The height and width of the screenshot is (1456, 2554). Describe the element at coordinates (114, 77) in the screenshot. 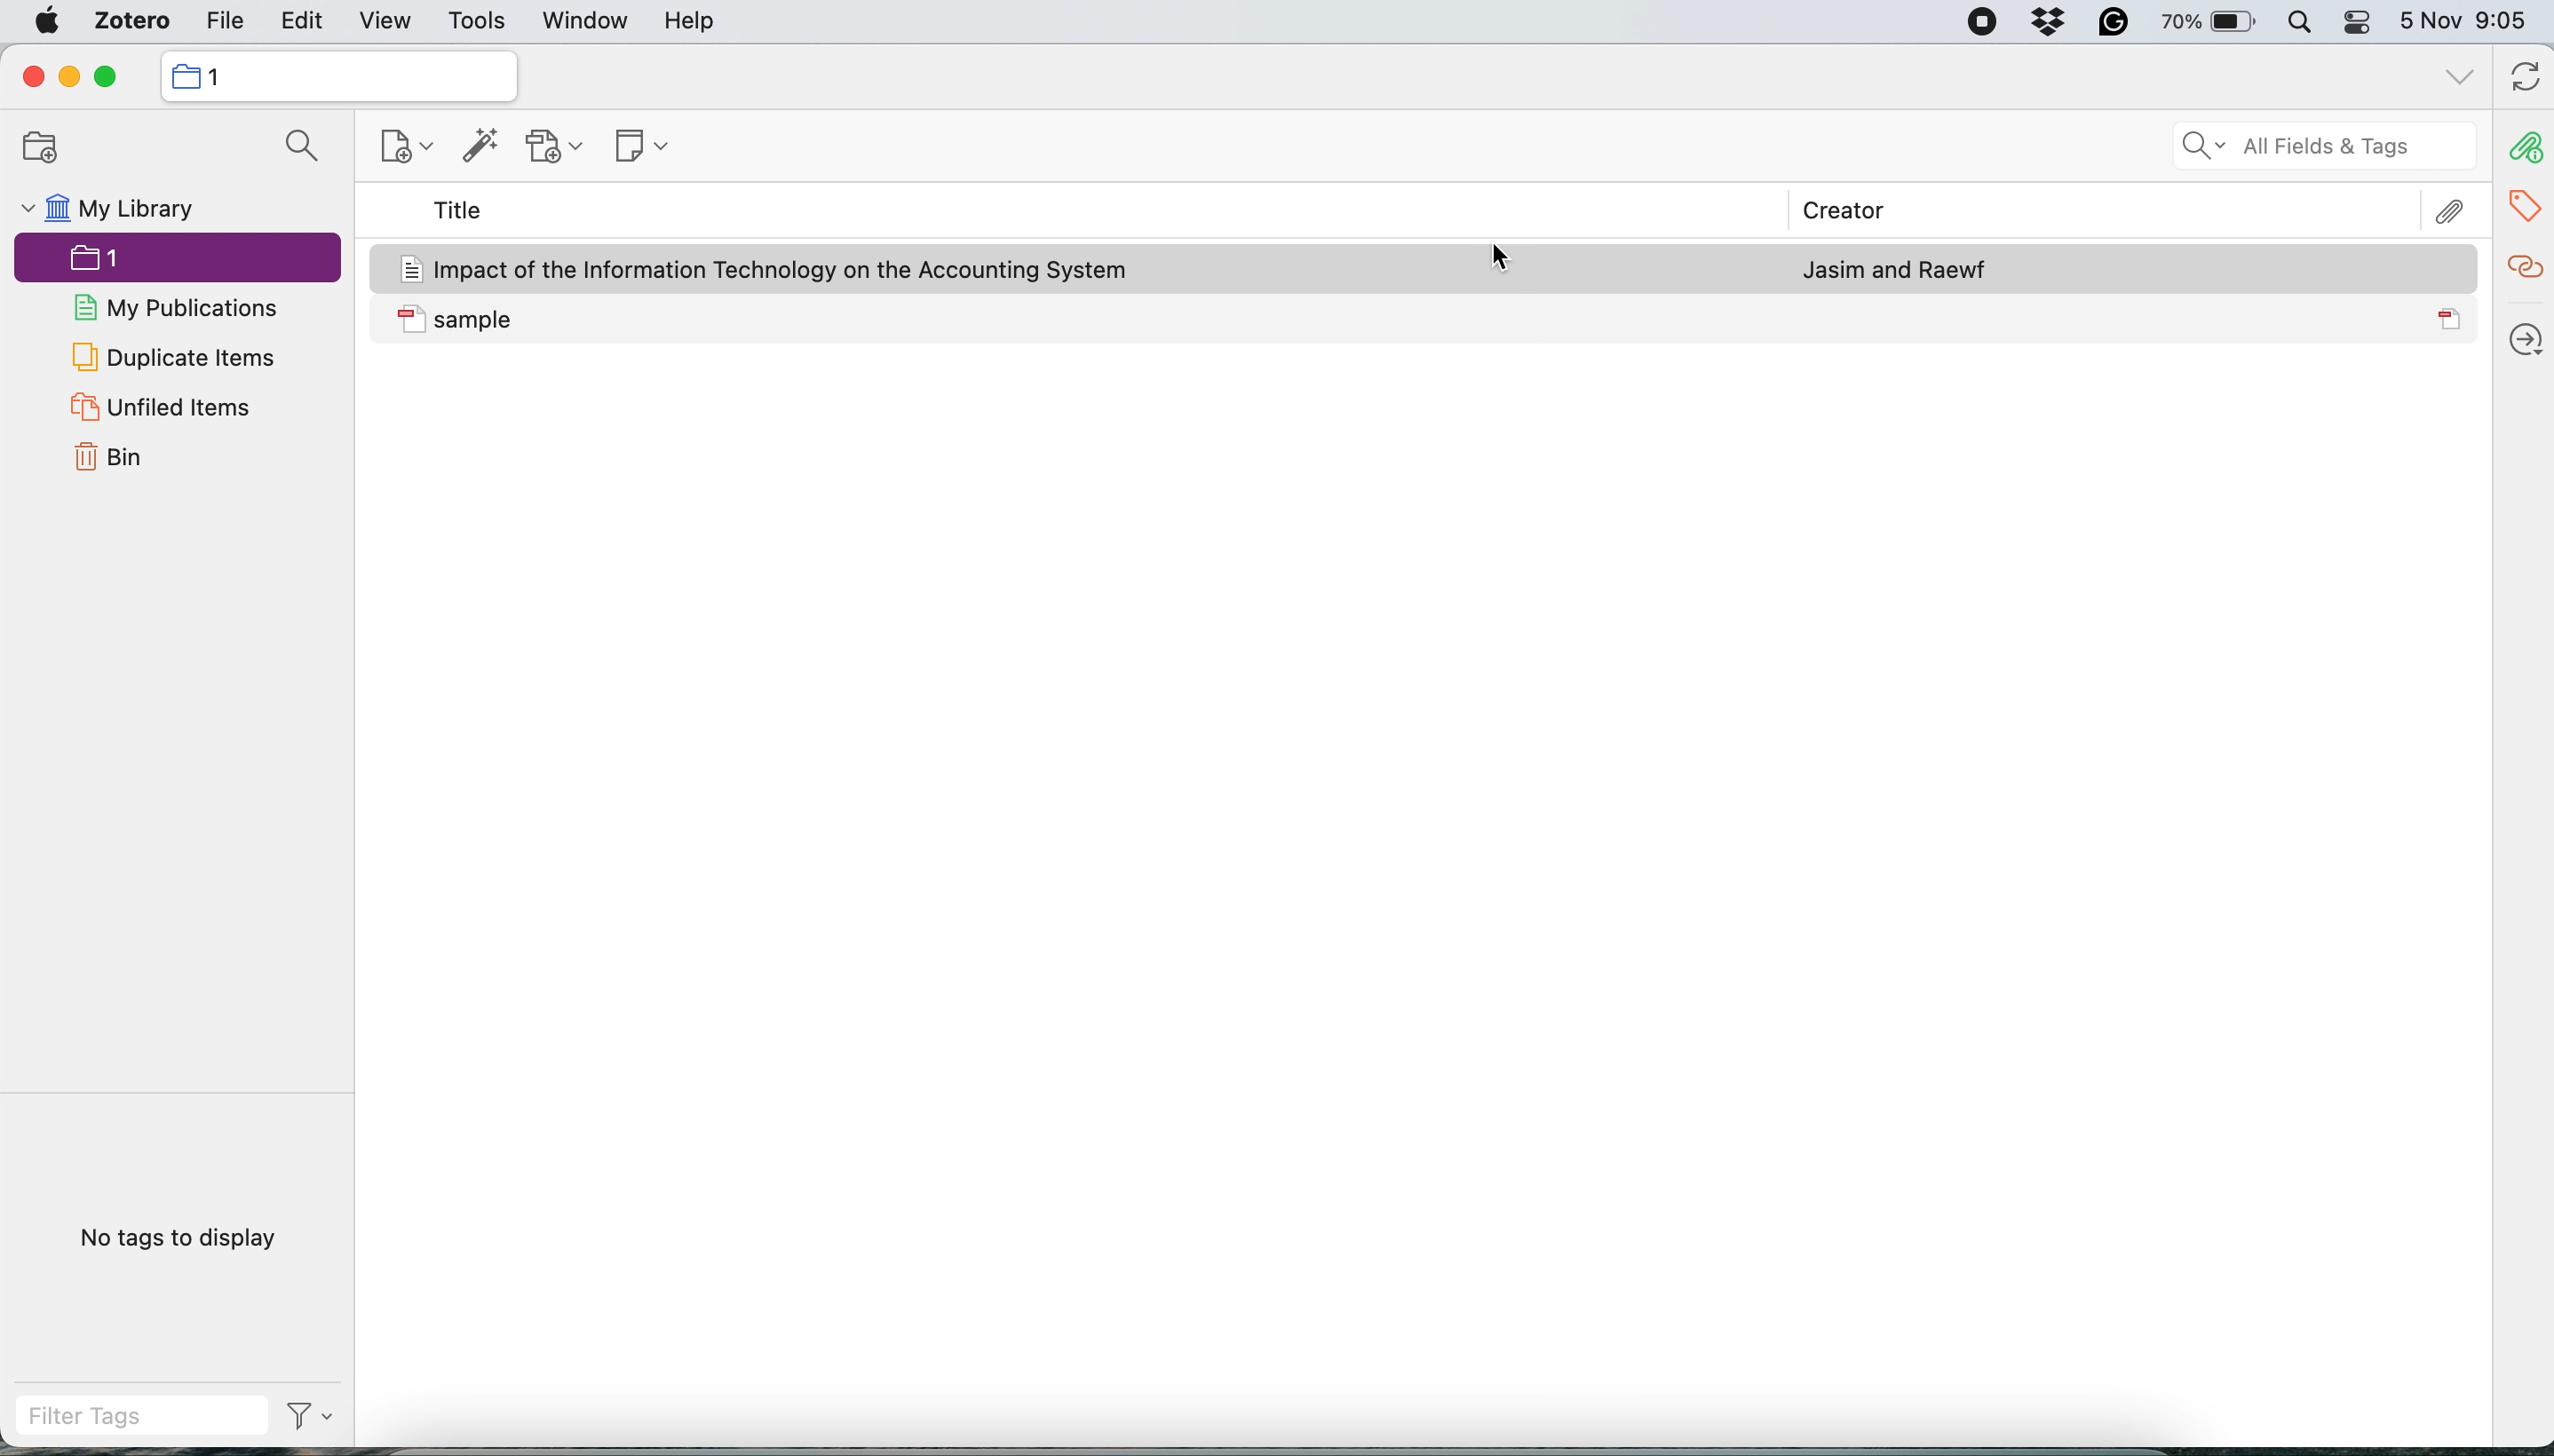

I see `maximise` at that location.